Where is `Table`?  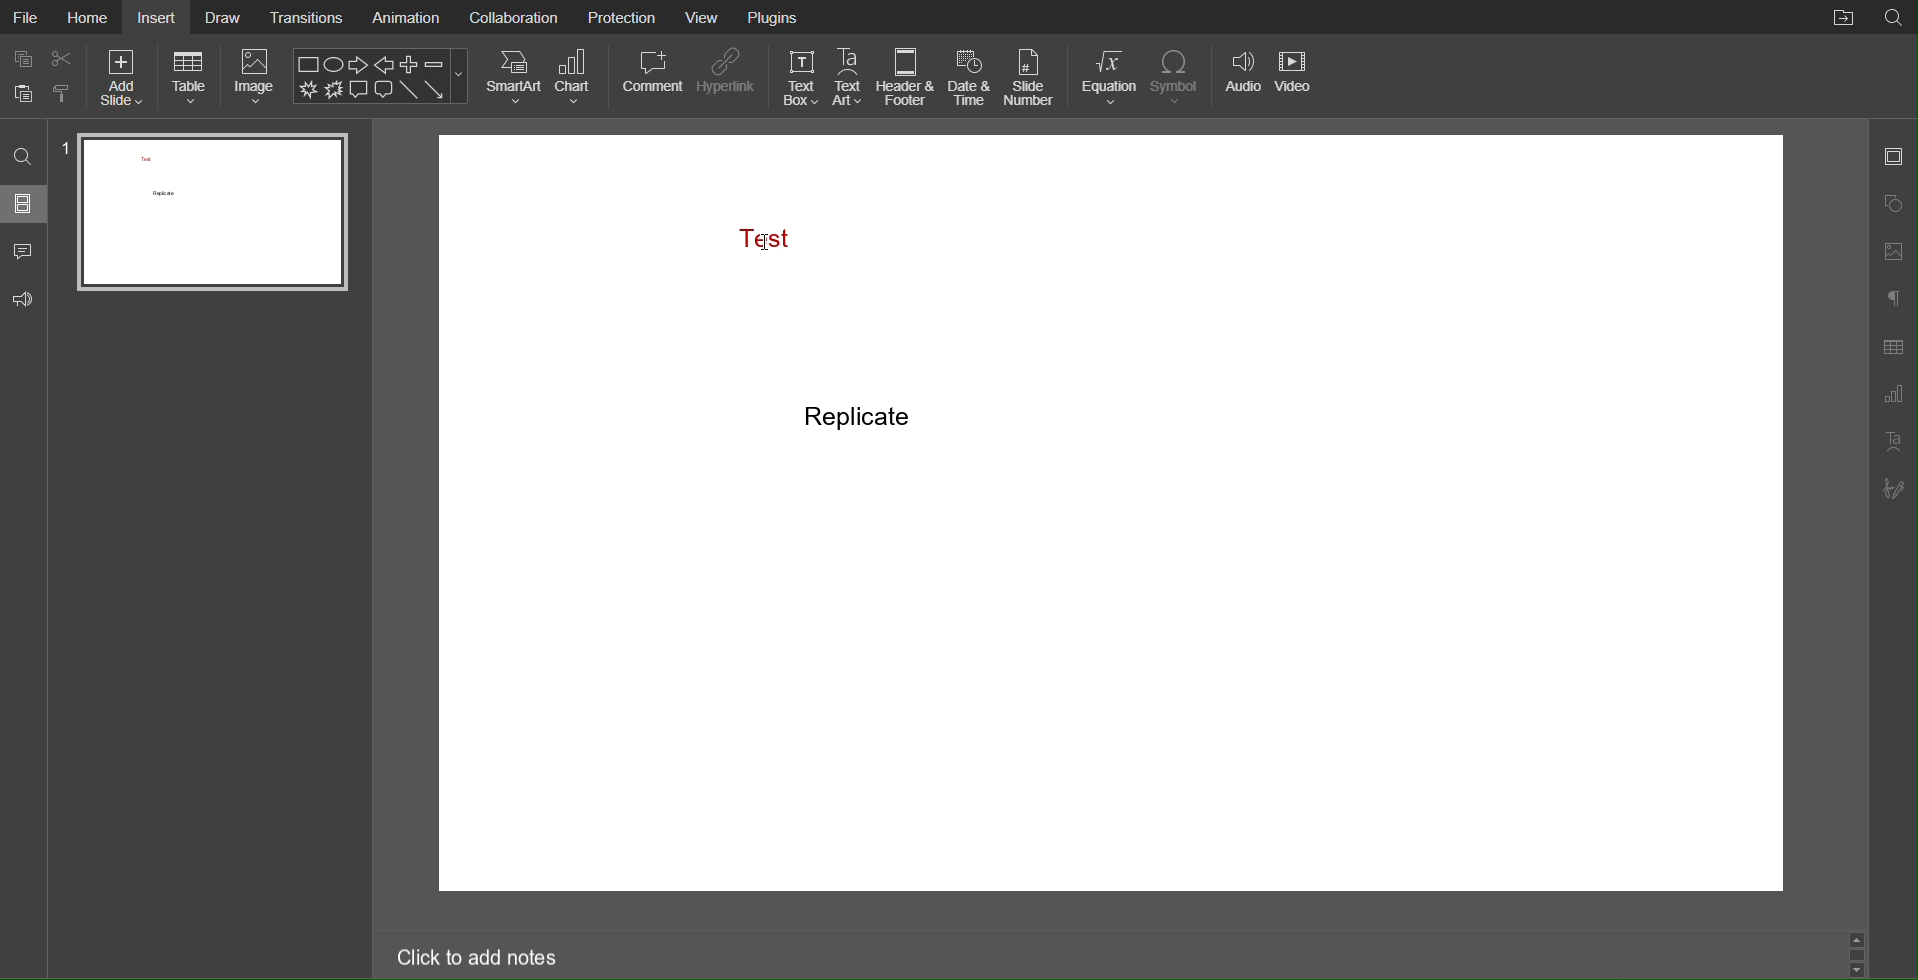 Table is located at coordinates (190, 78).